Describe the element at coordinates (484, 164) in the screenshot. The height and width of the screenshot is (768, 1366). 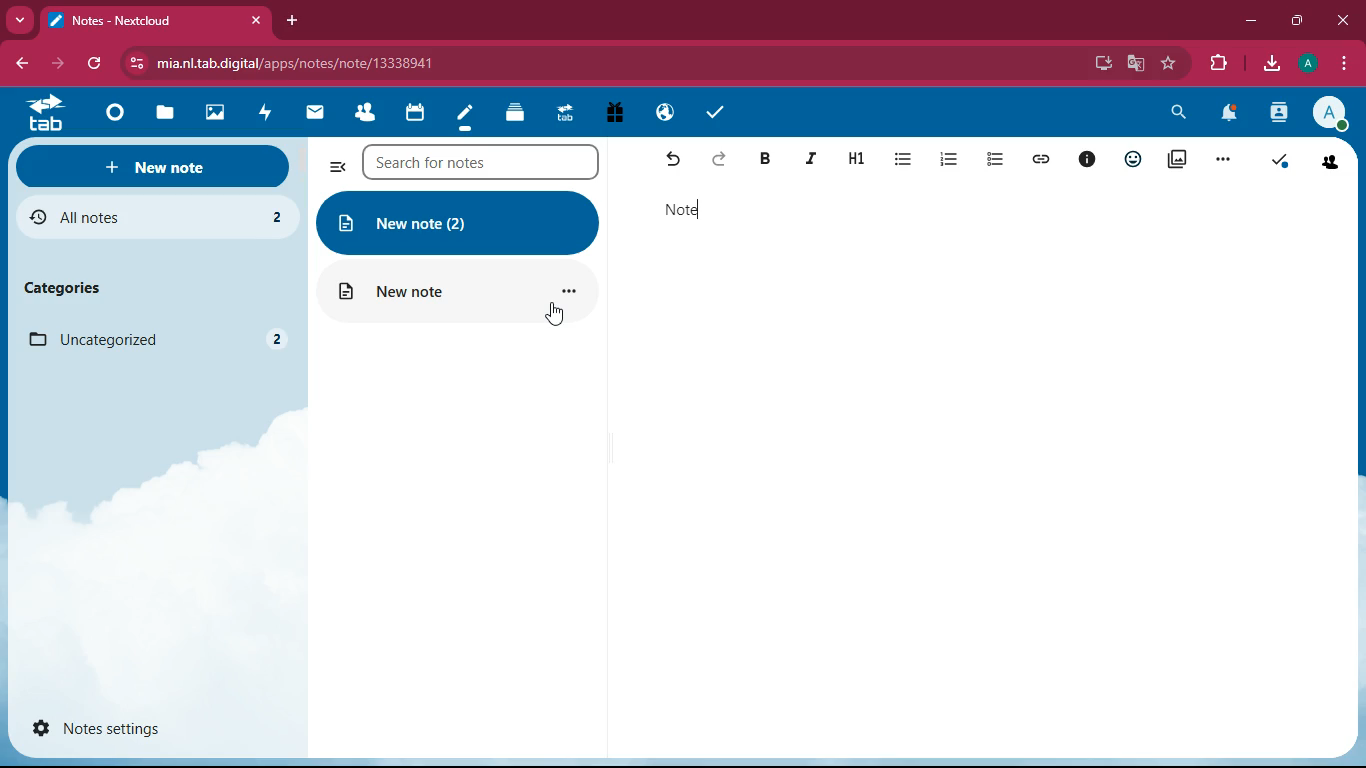
I see `search for notes` at that location.